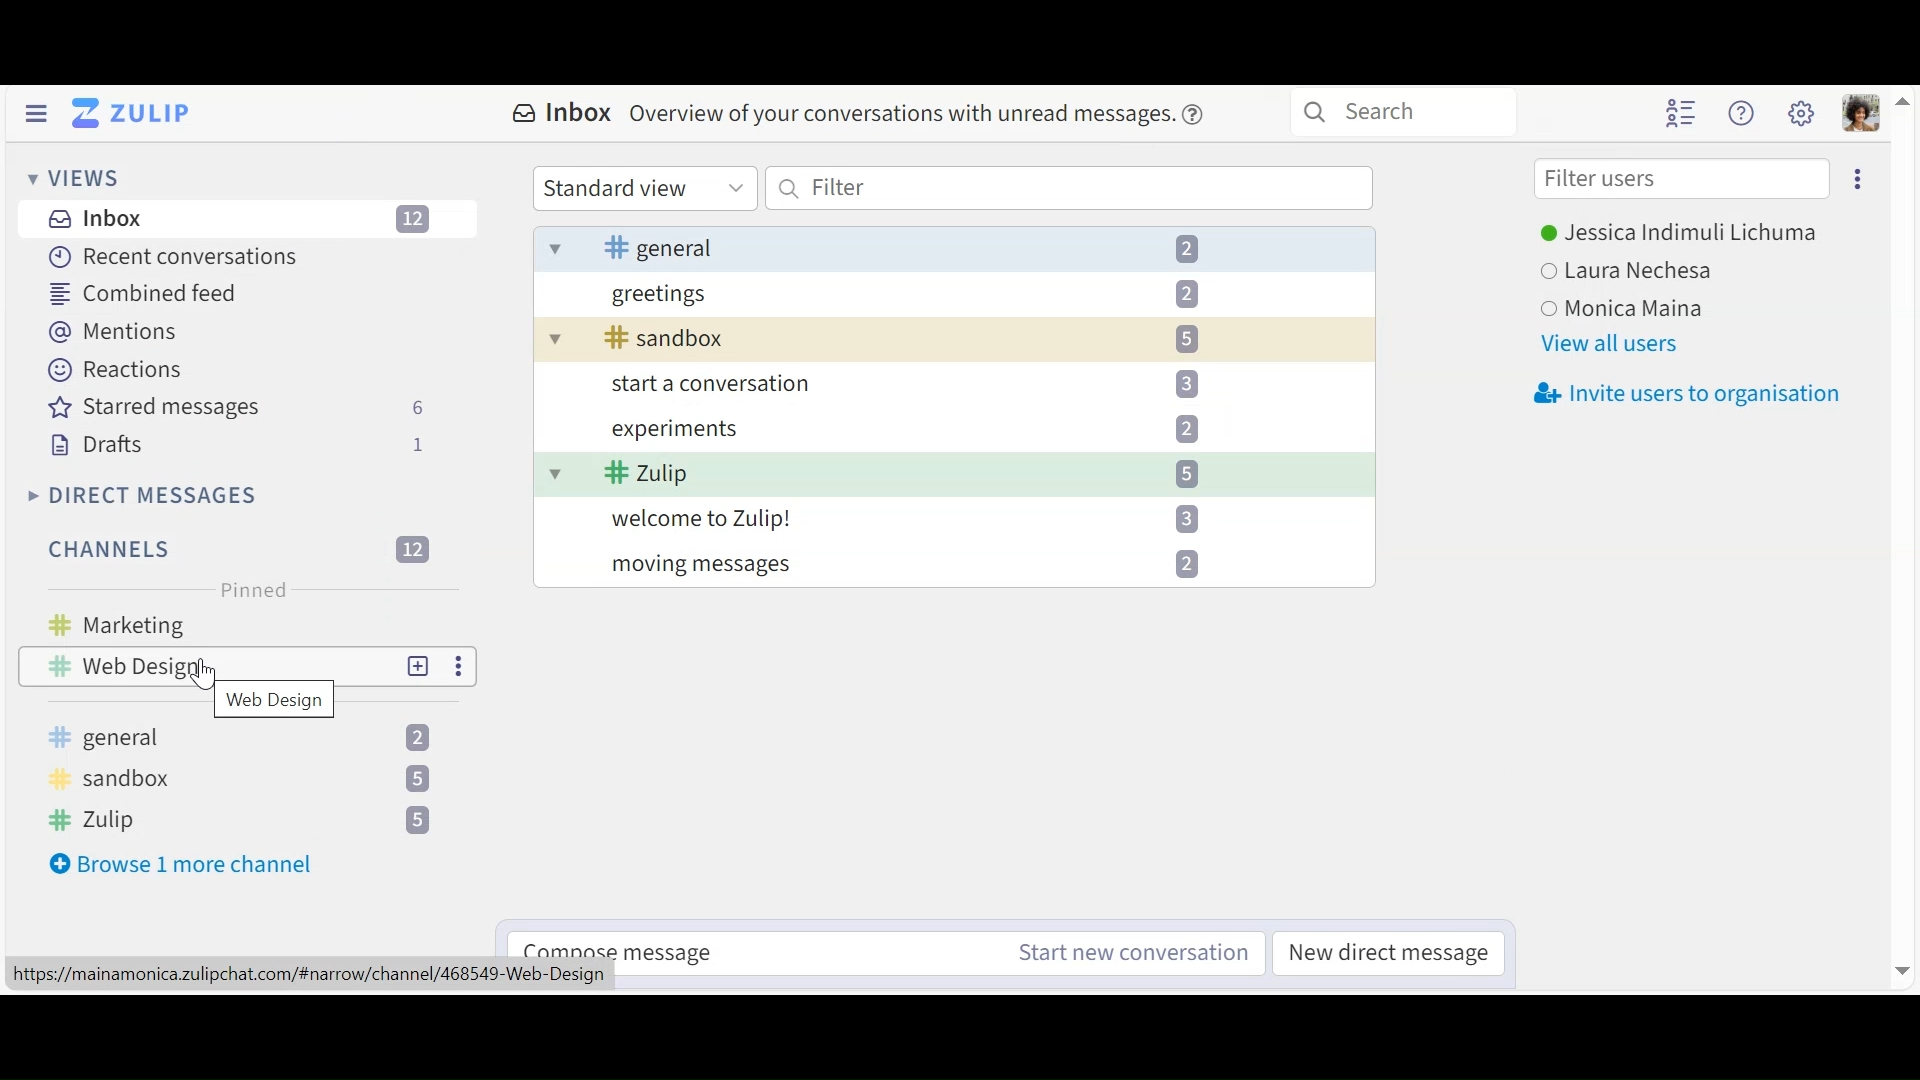 Image resolution: width=1920 pixels, height=1080 pixels. Describe the element at coordinates (256, 731) in the screenshot. I see `general` at that location.